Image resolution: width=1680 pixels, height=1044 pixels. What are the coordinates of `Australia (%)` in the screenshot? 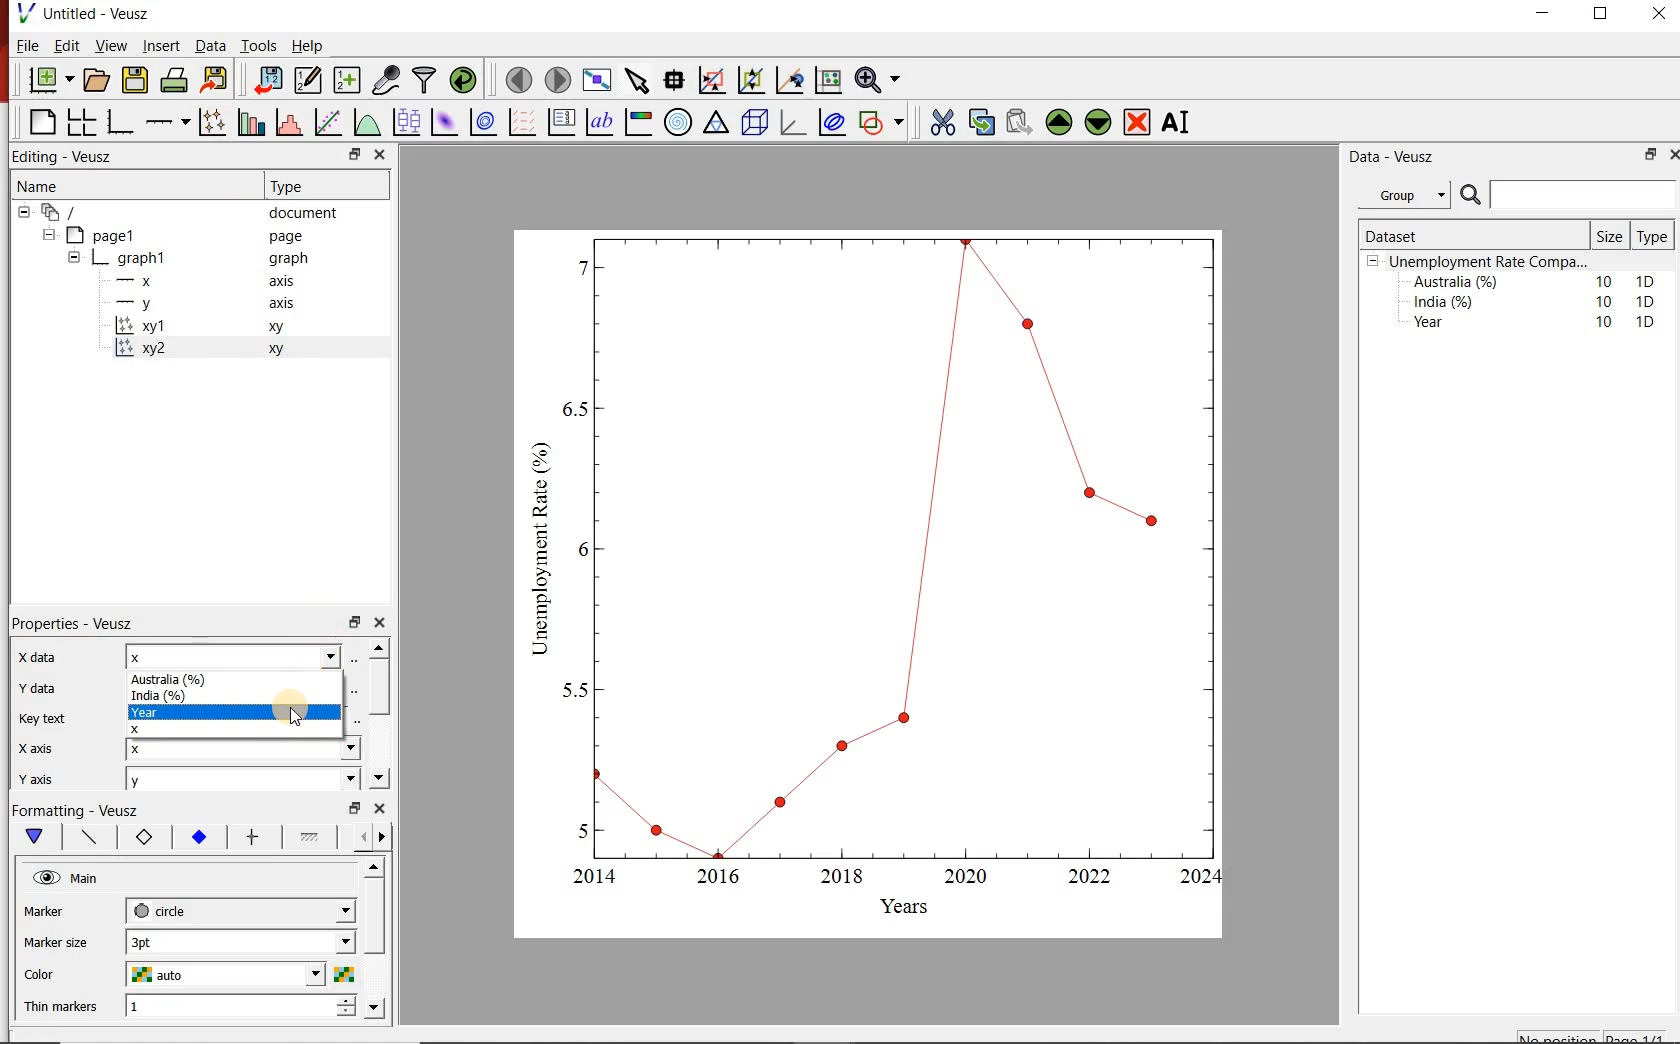 It's located at (246, 679).